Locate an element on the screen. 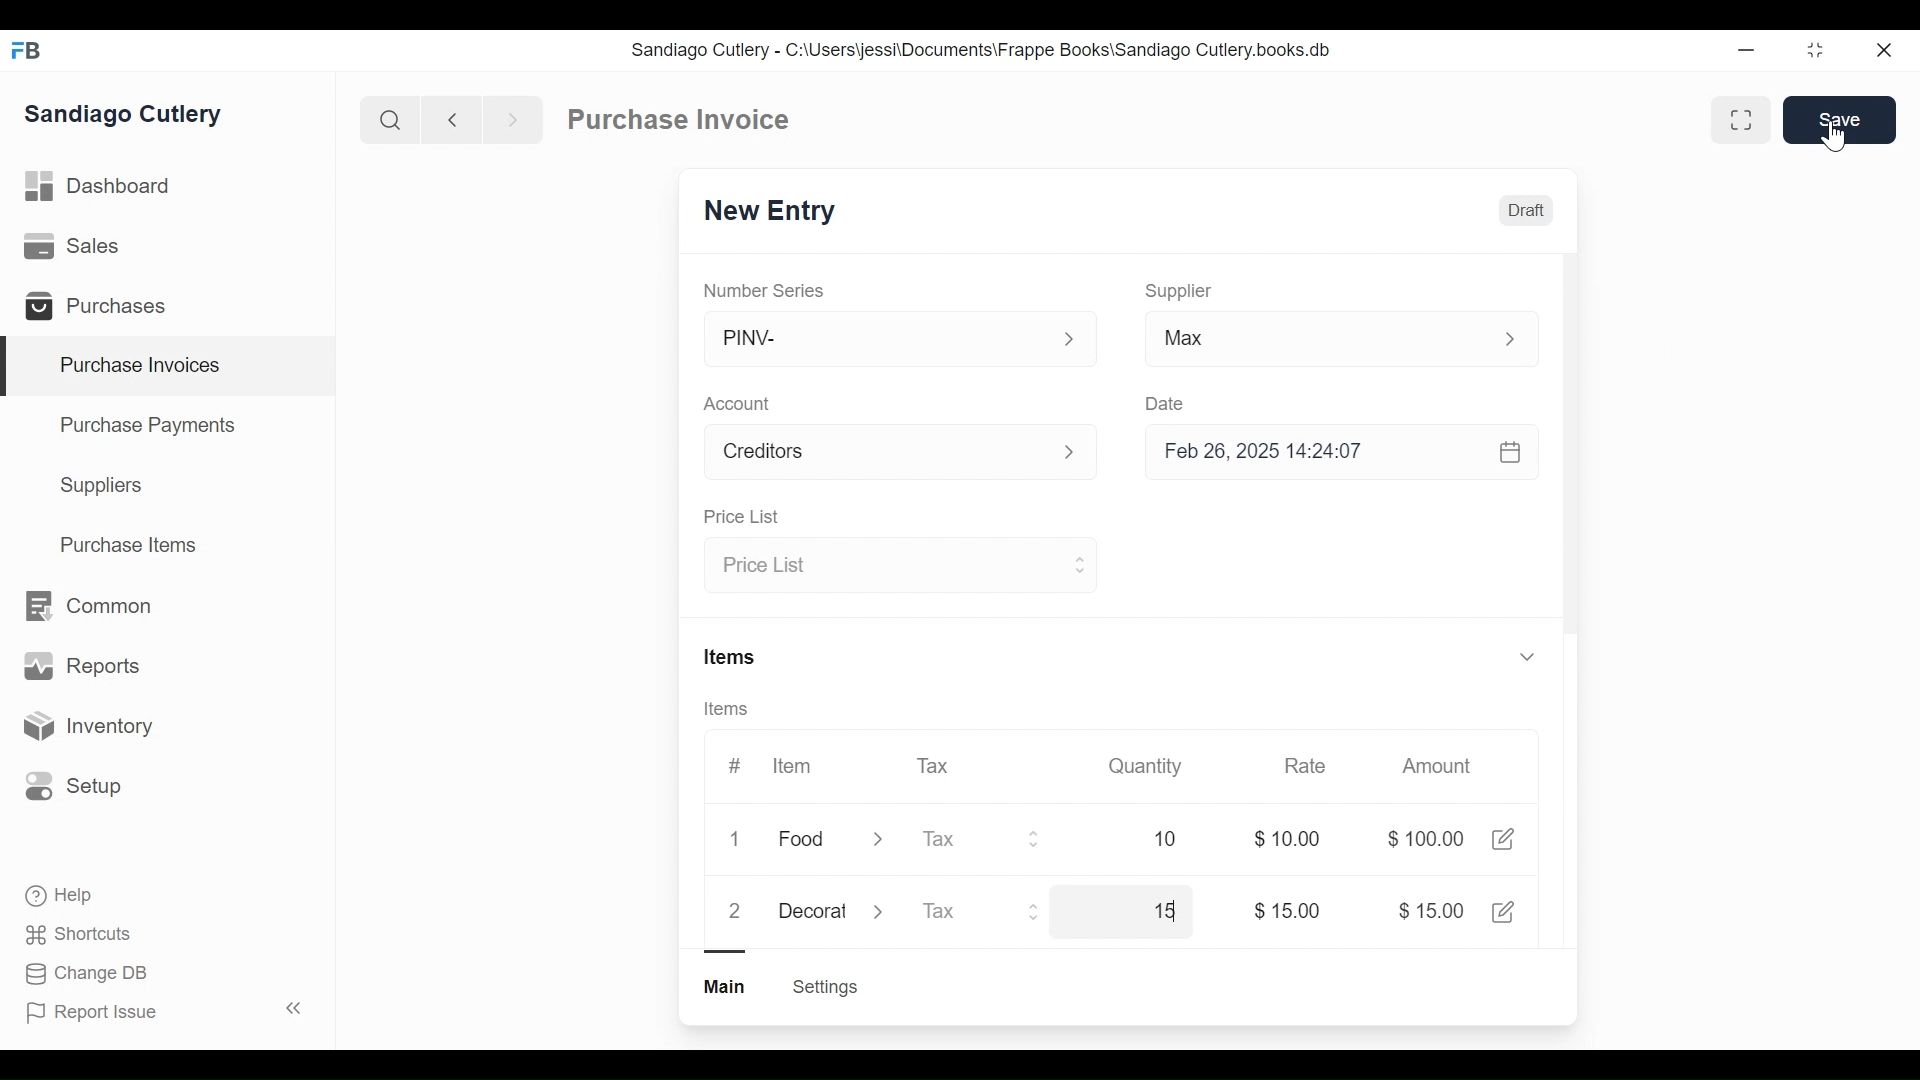 Image resolution: width=1920 pixels, height=1080 pixels. Max is located at coordinates (1302, 342).